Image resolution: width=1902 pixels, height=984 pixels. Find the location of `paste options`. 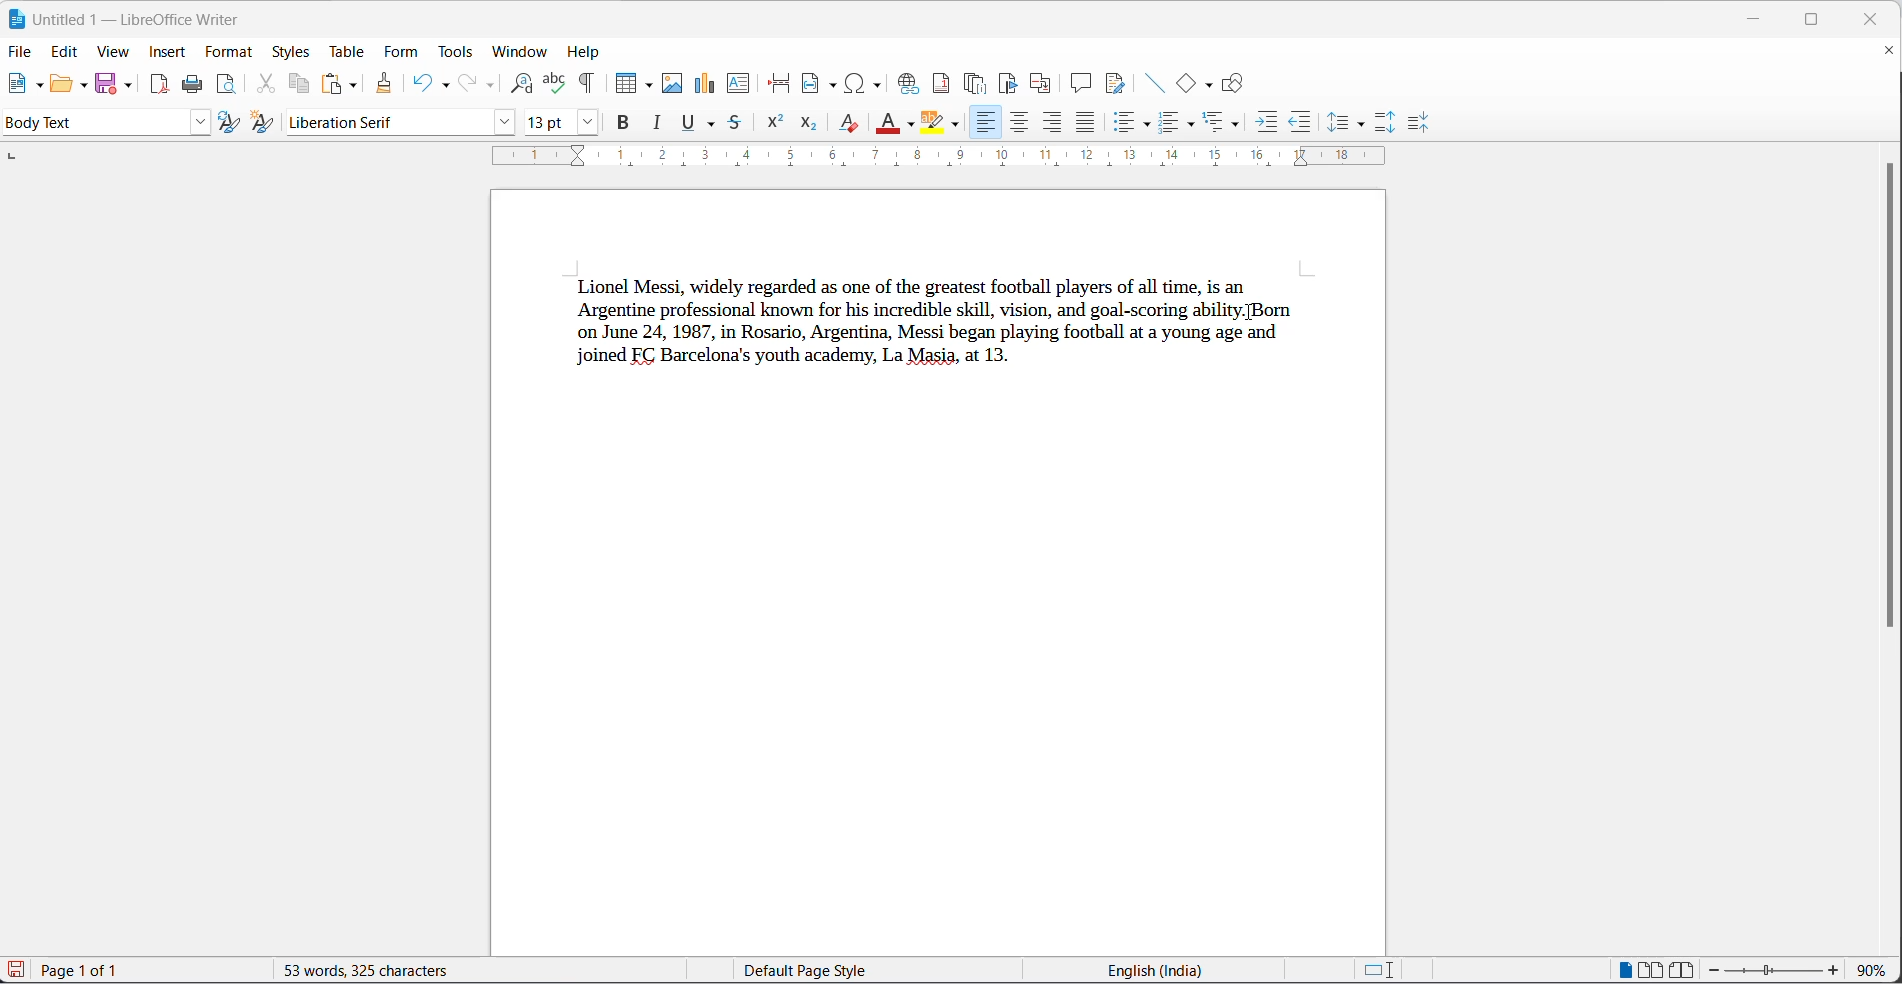

paste options is located at coordinates (329, 86).